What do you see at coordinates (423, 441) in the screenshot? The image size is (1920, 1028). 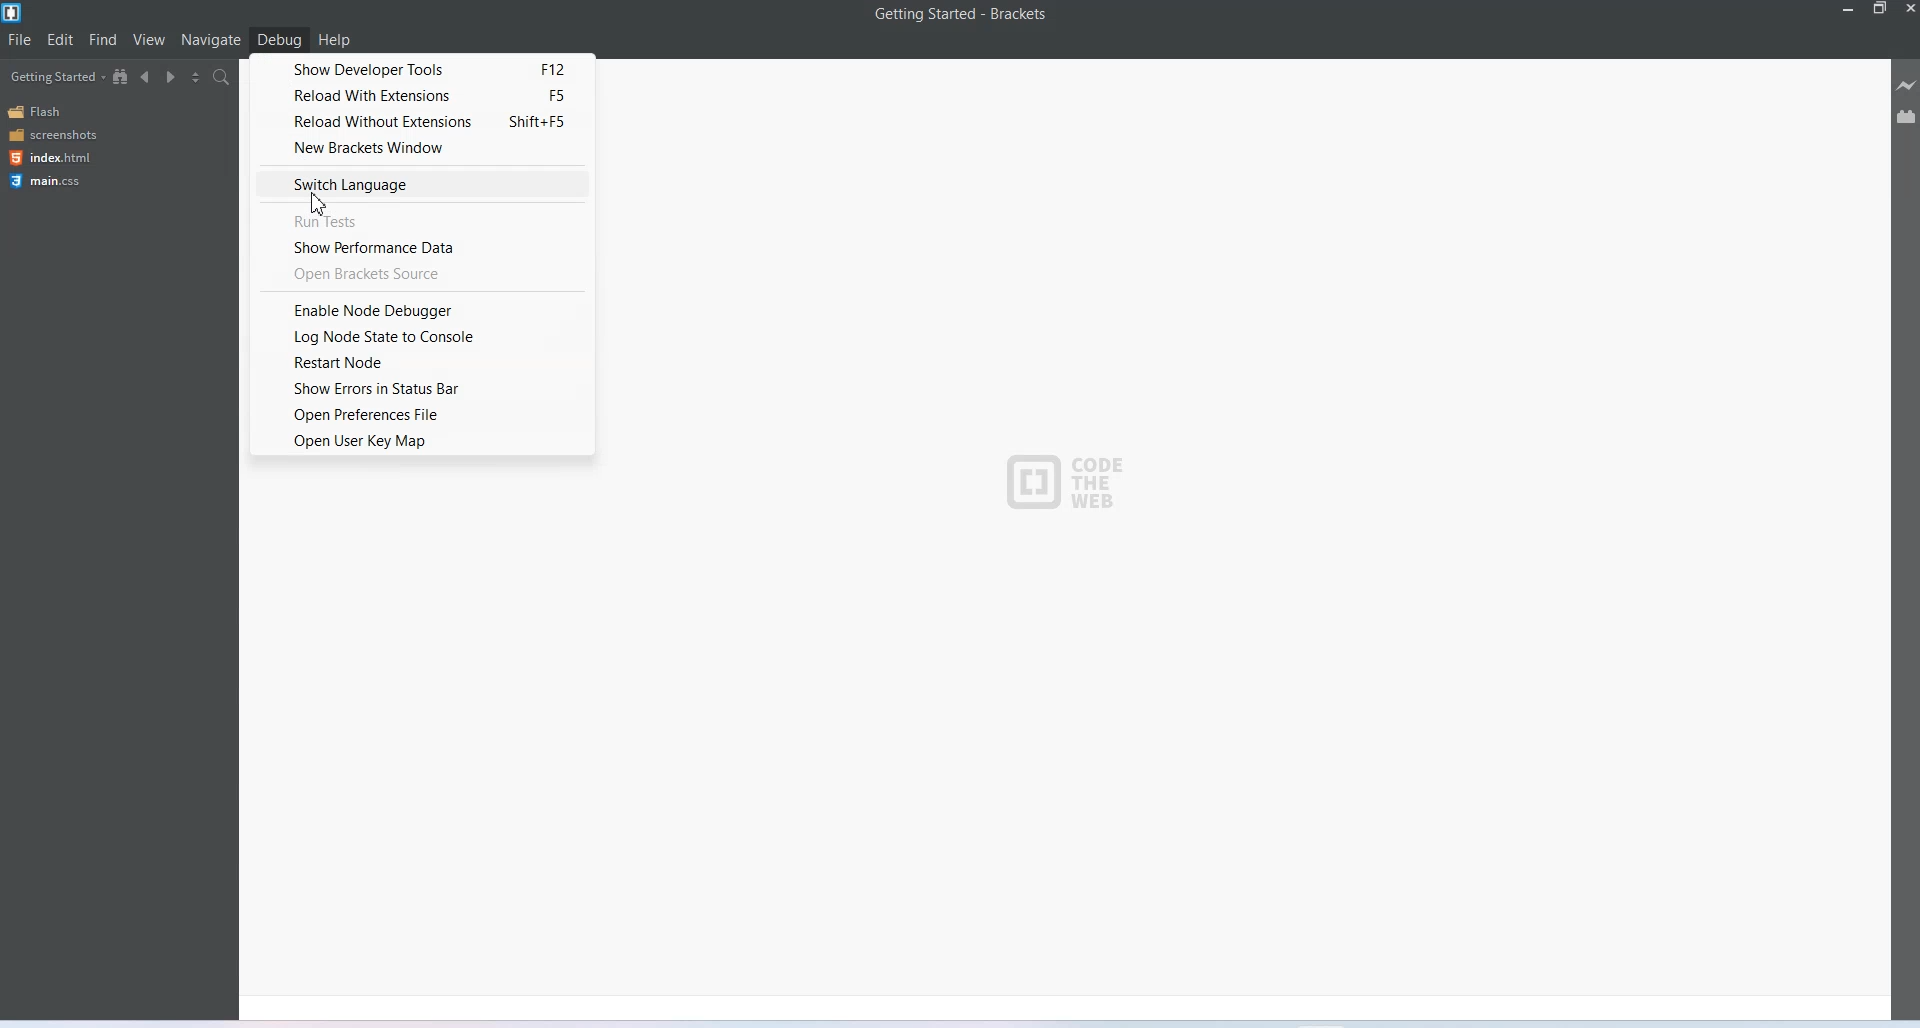 I see `Open user key map` at bounding box center [423, 441].